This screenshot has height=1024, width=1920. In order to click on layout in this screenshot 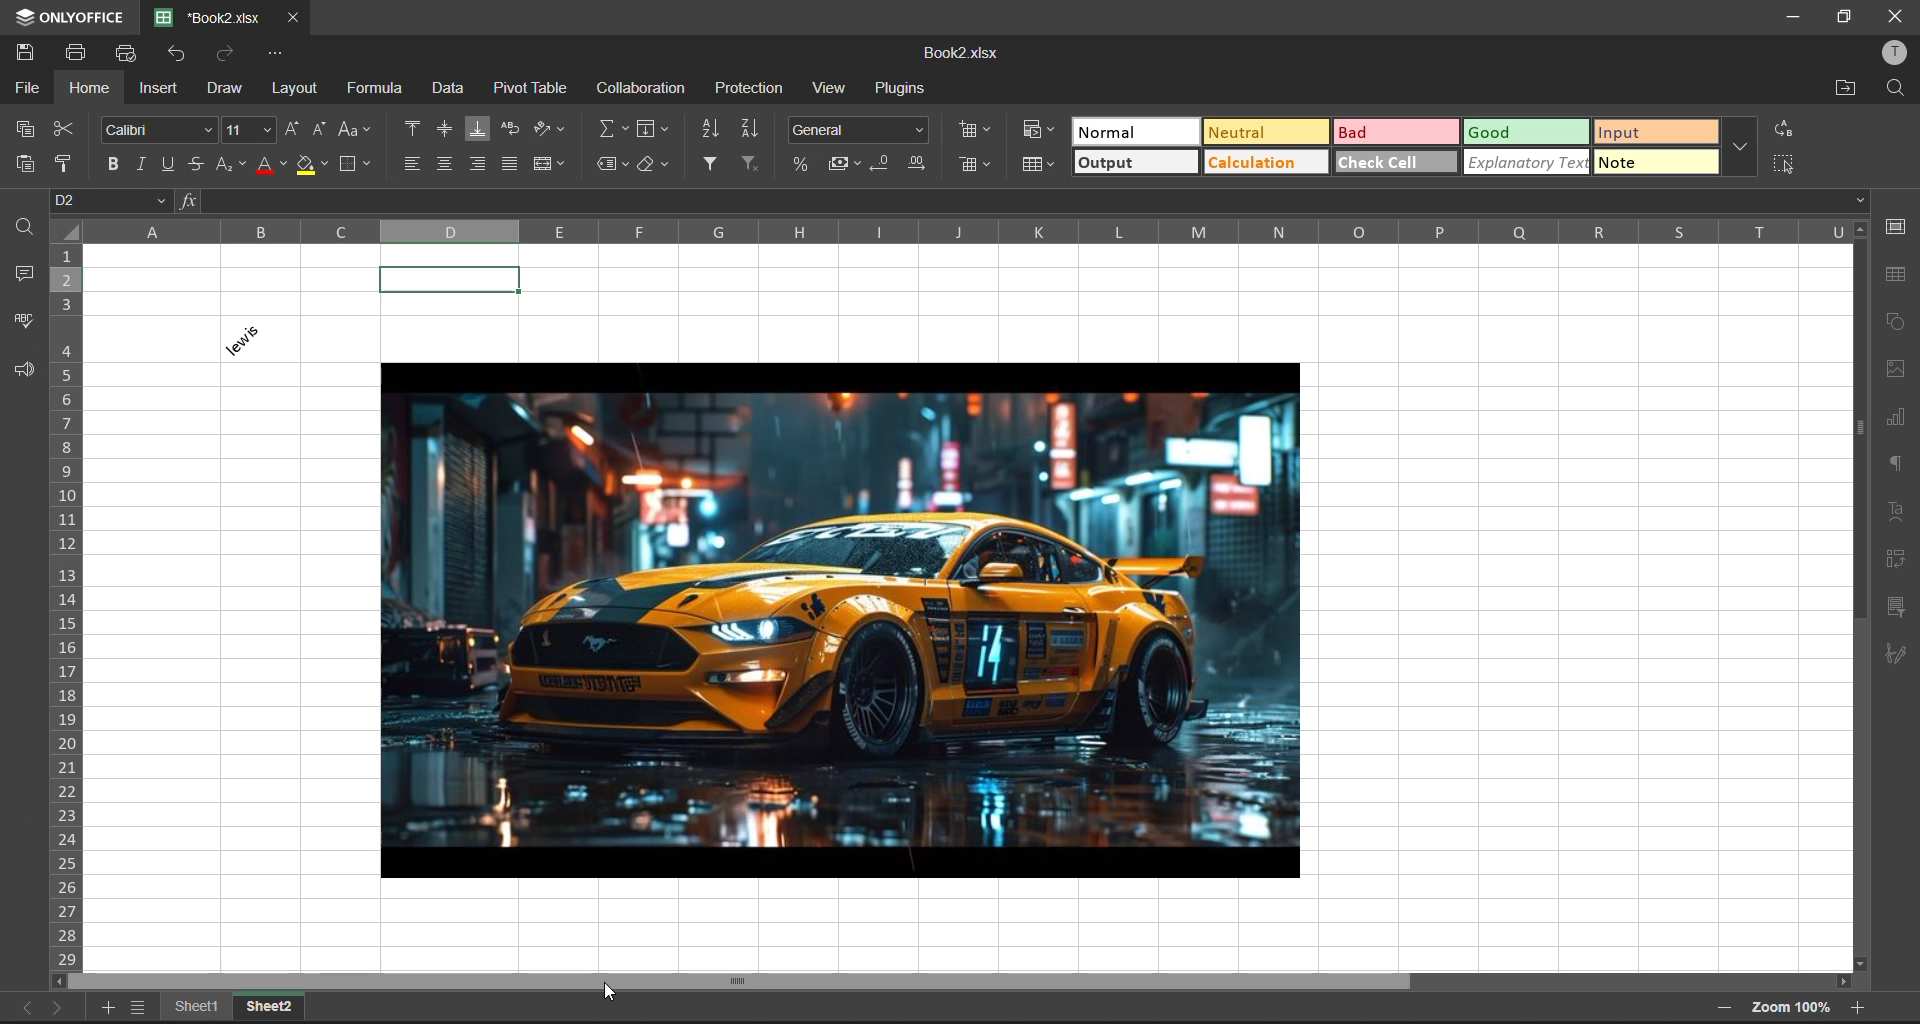, I will do `click(292, 91)`.